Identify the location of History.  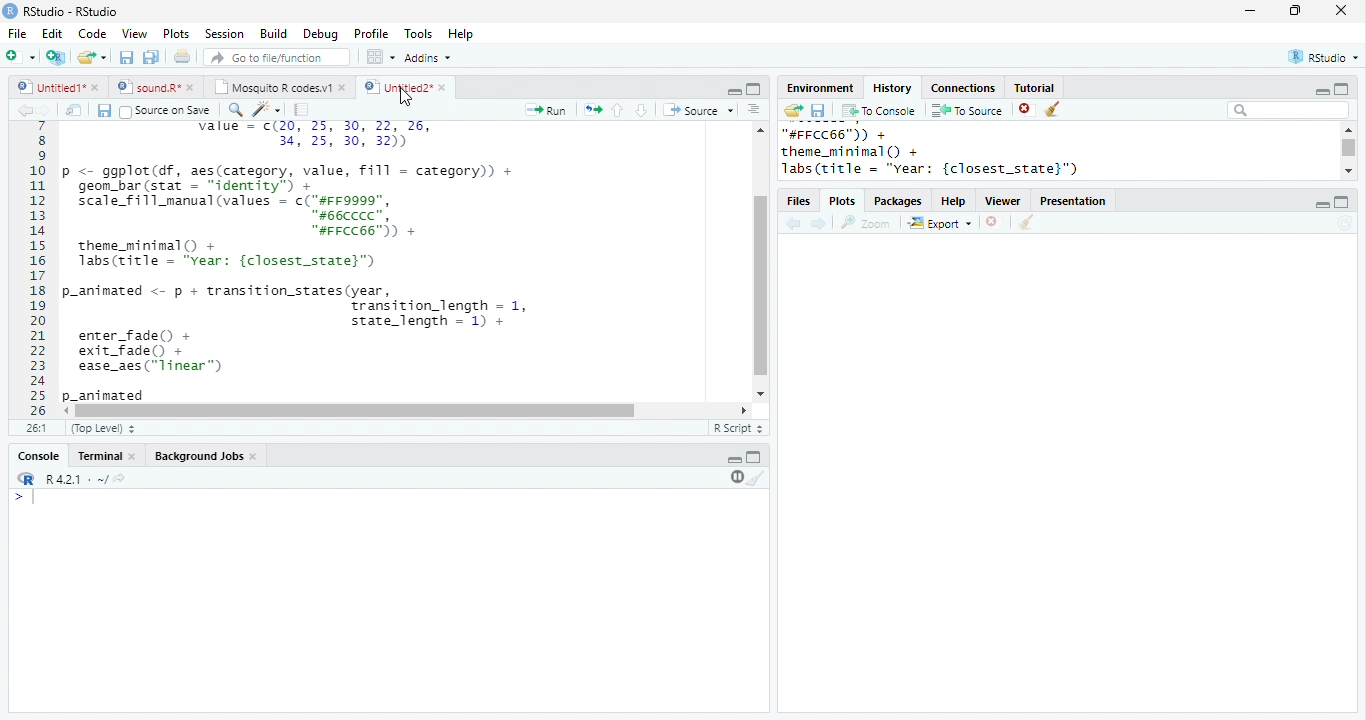
(892, 88).